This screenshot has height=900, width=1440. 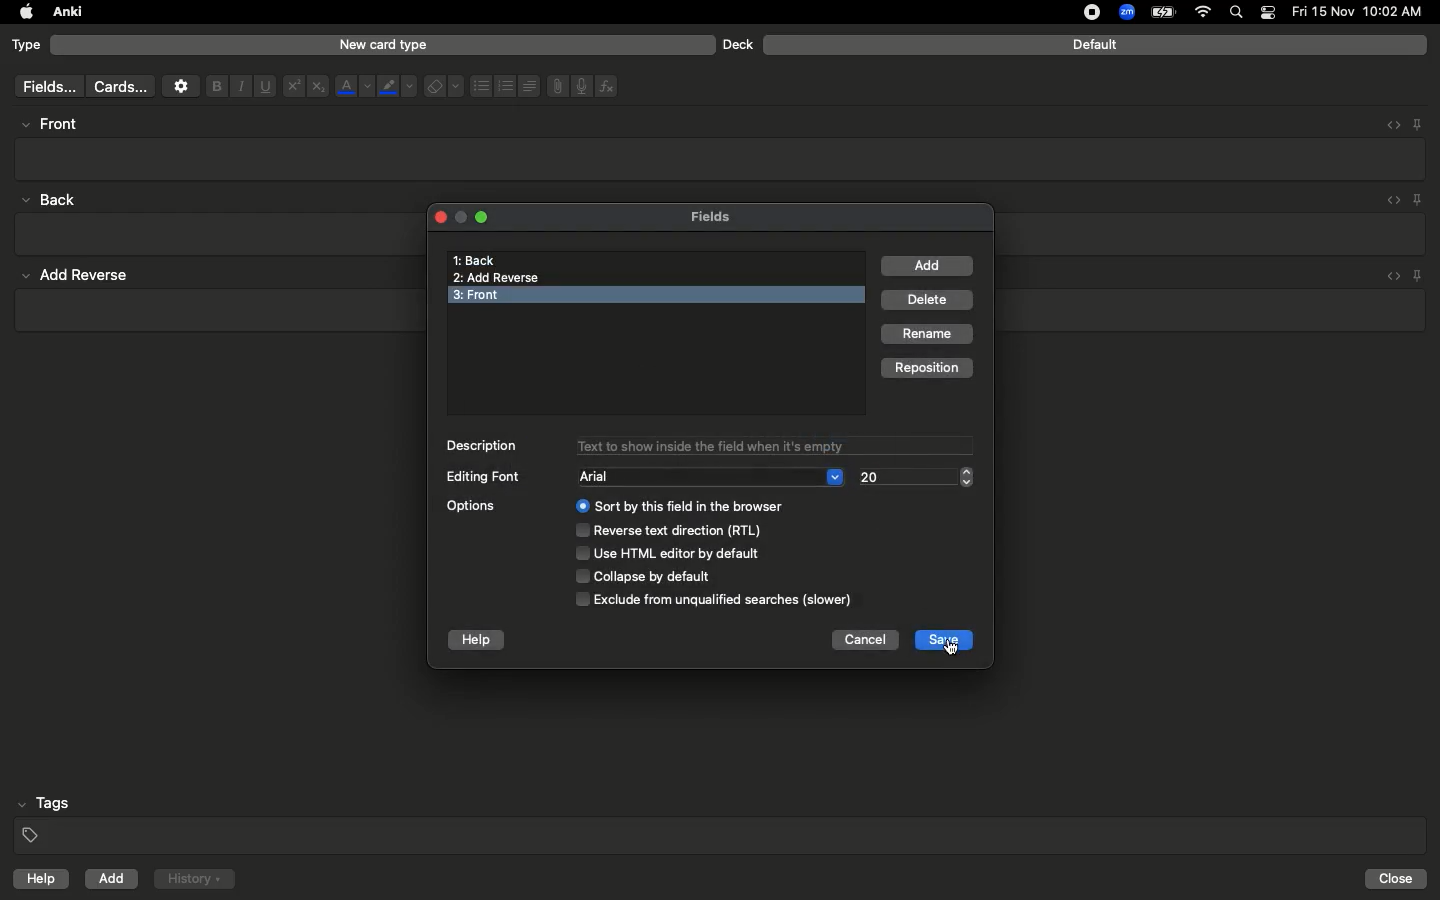 What do you see at coordinates (864, 642) in the screenshot?
I see `Cancel` at bounding box center [864, 642].